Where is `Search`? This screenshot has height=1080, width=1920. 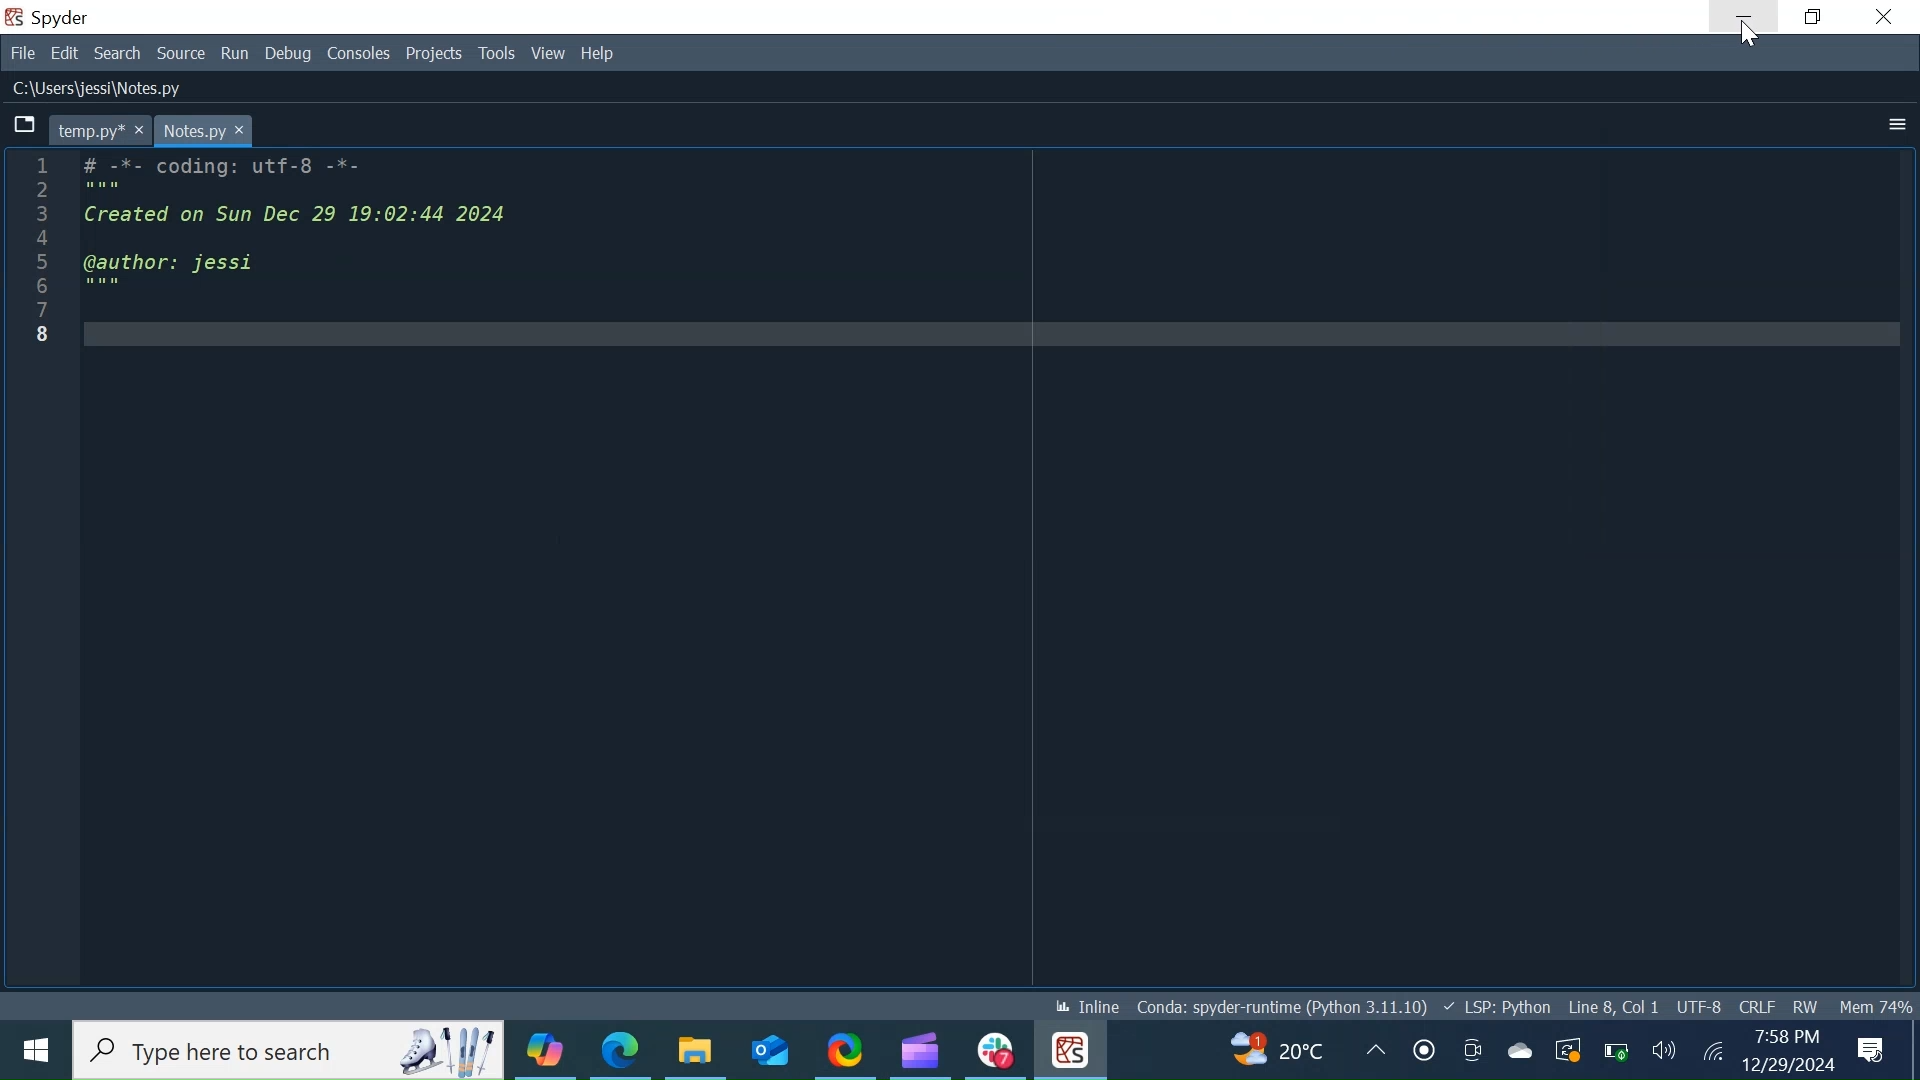 Search is located at coordinates (117, 55).